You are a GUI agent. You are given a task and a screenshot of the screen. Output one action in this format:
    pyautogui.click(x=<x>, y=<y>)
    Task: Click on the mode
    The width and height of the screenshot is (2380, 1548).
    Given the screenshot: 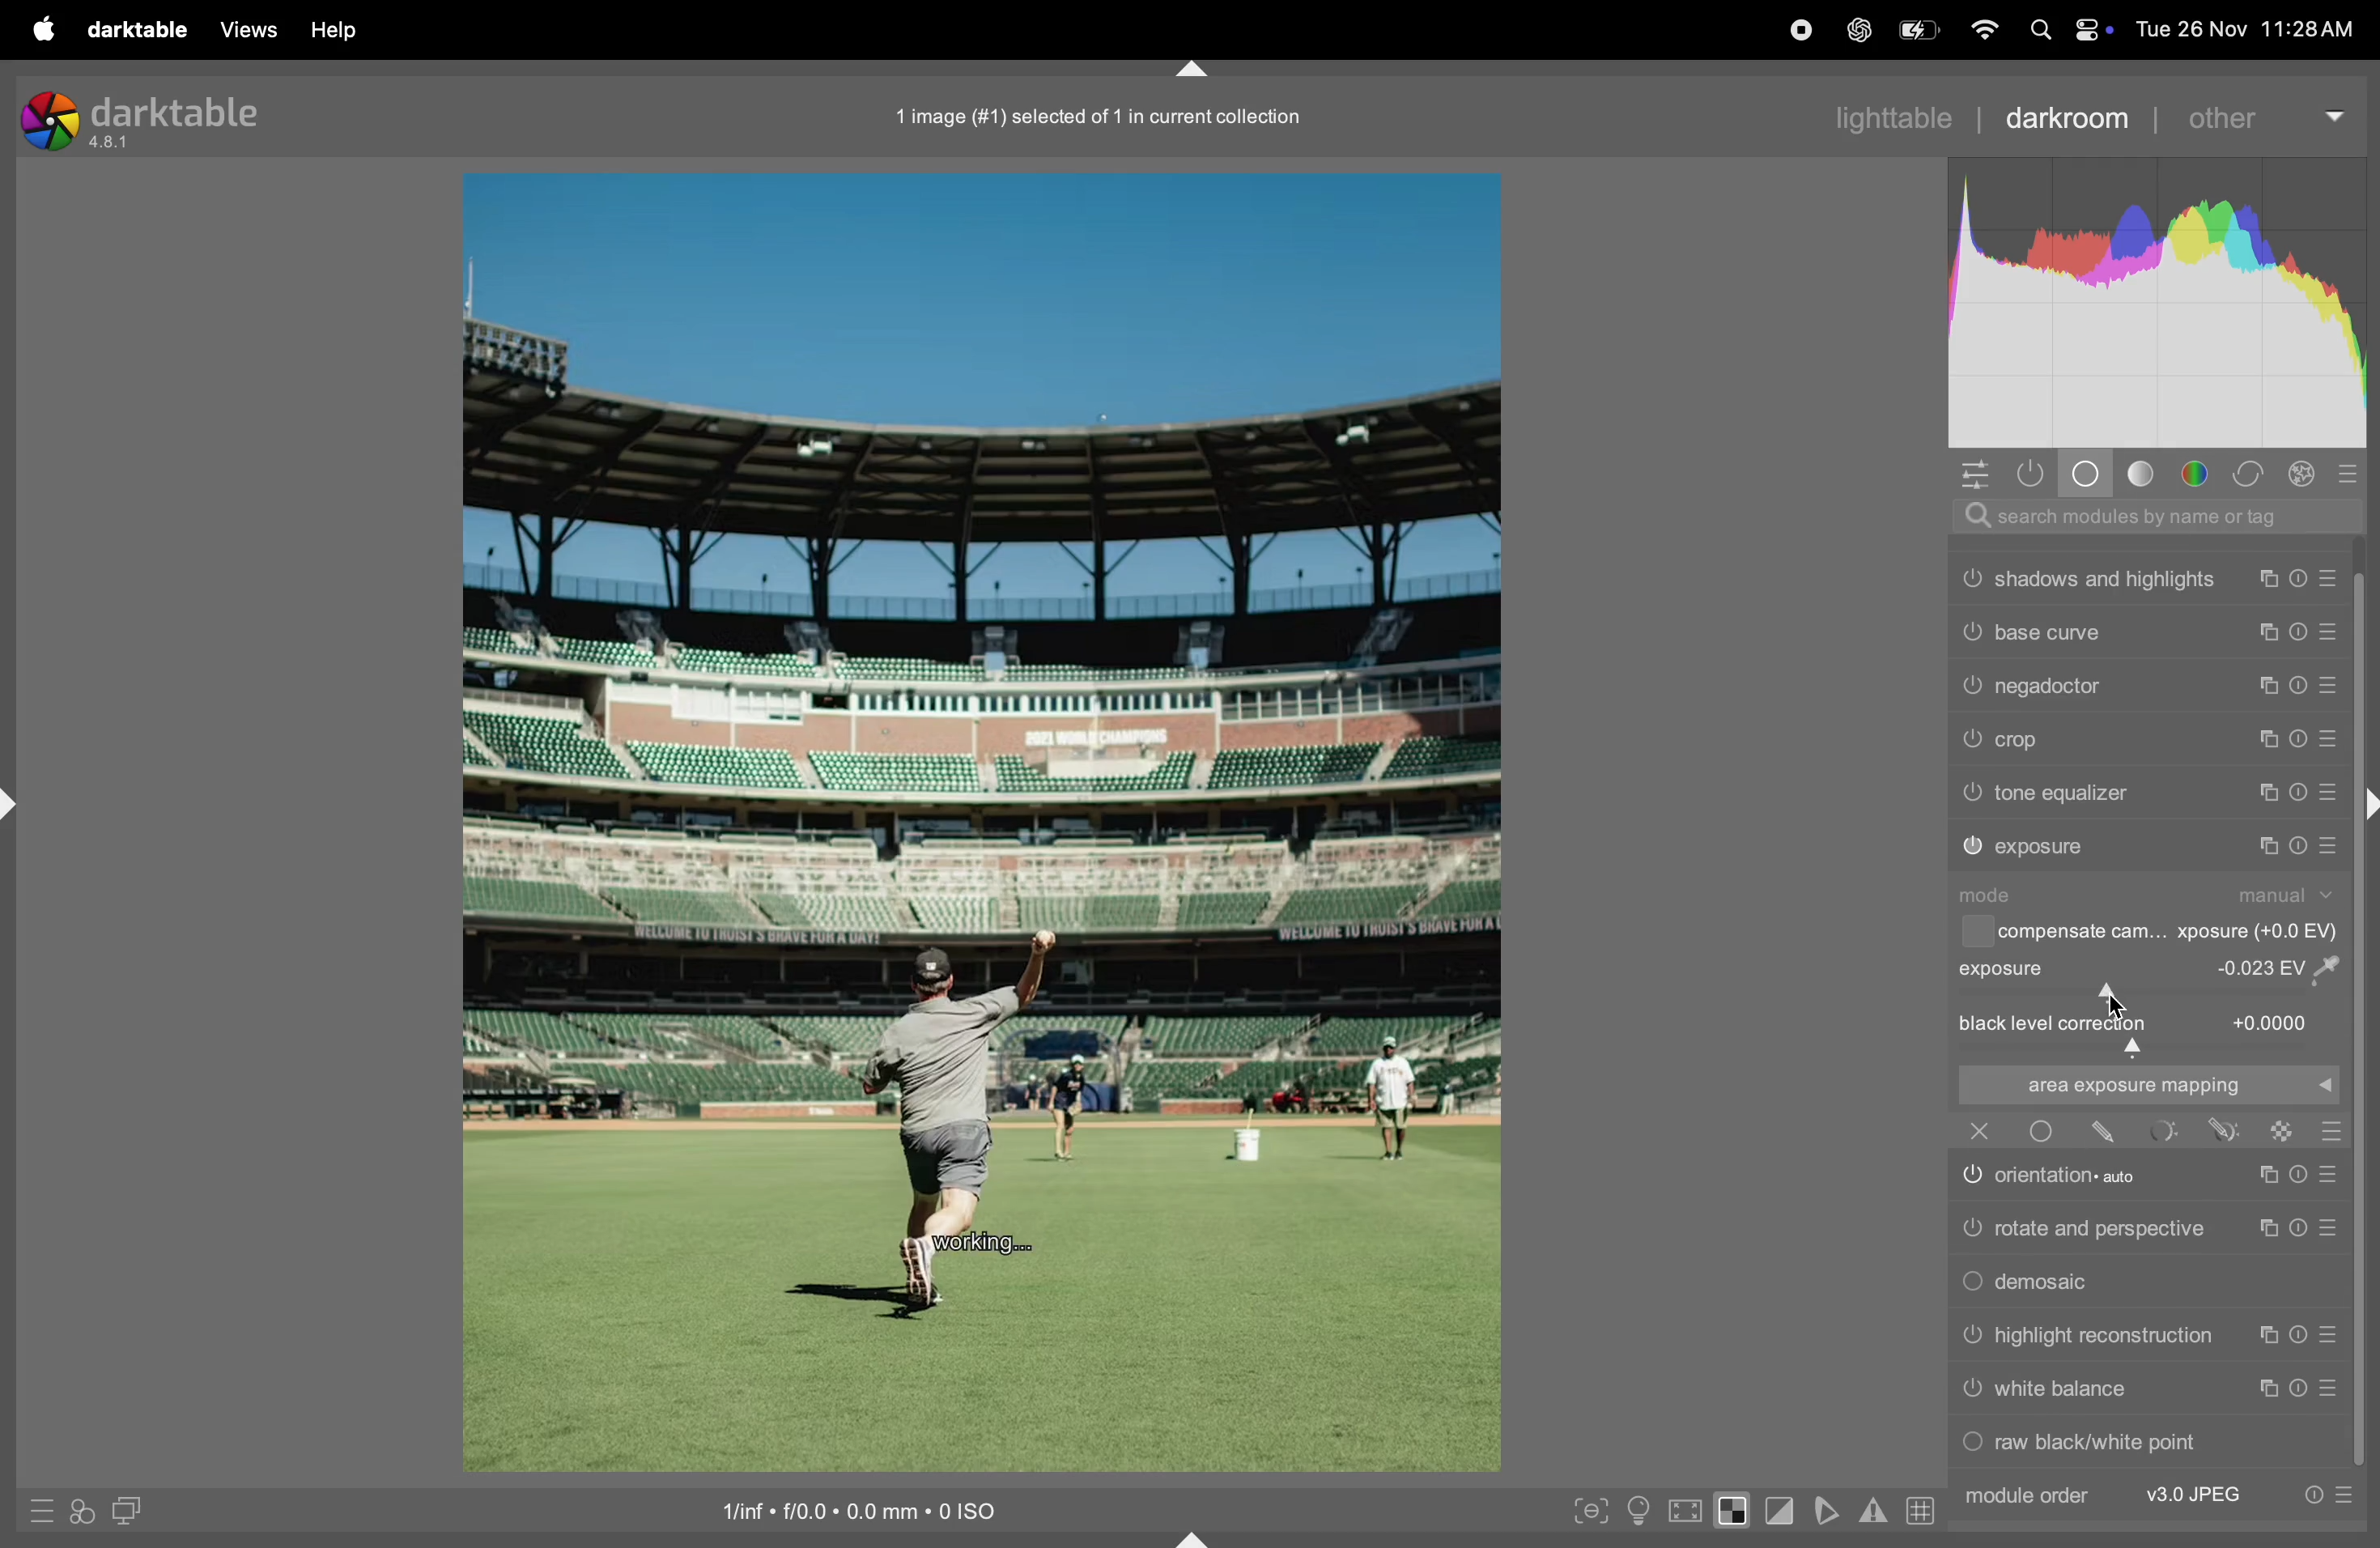 What is the action you would take?
    pyautogui.click(x=1994, y=895)
    